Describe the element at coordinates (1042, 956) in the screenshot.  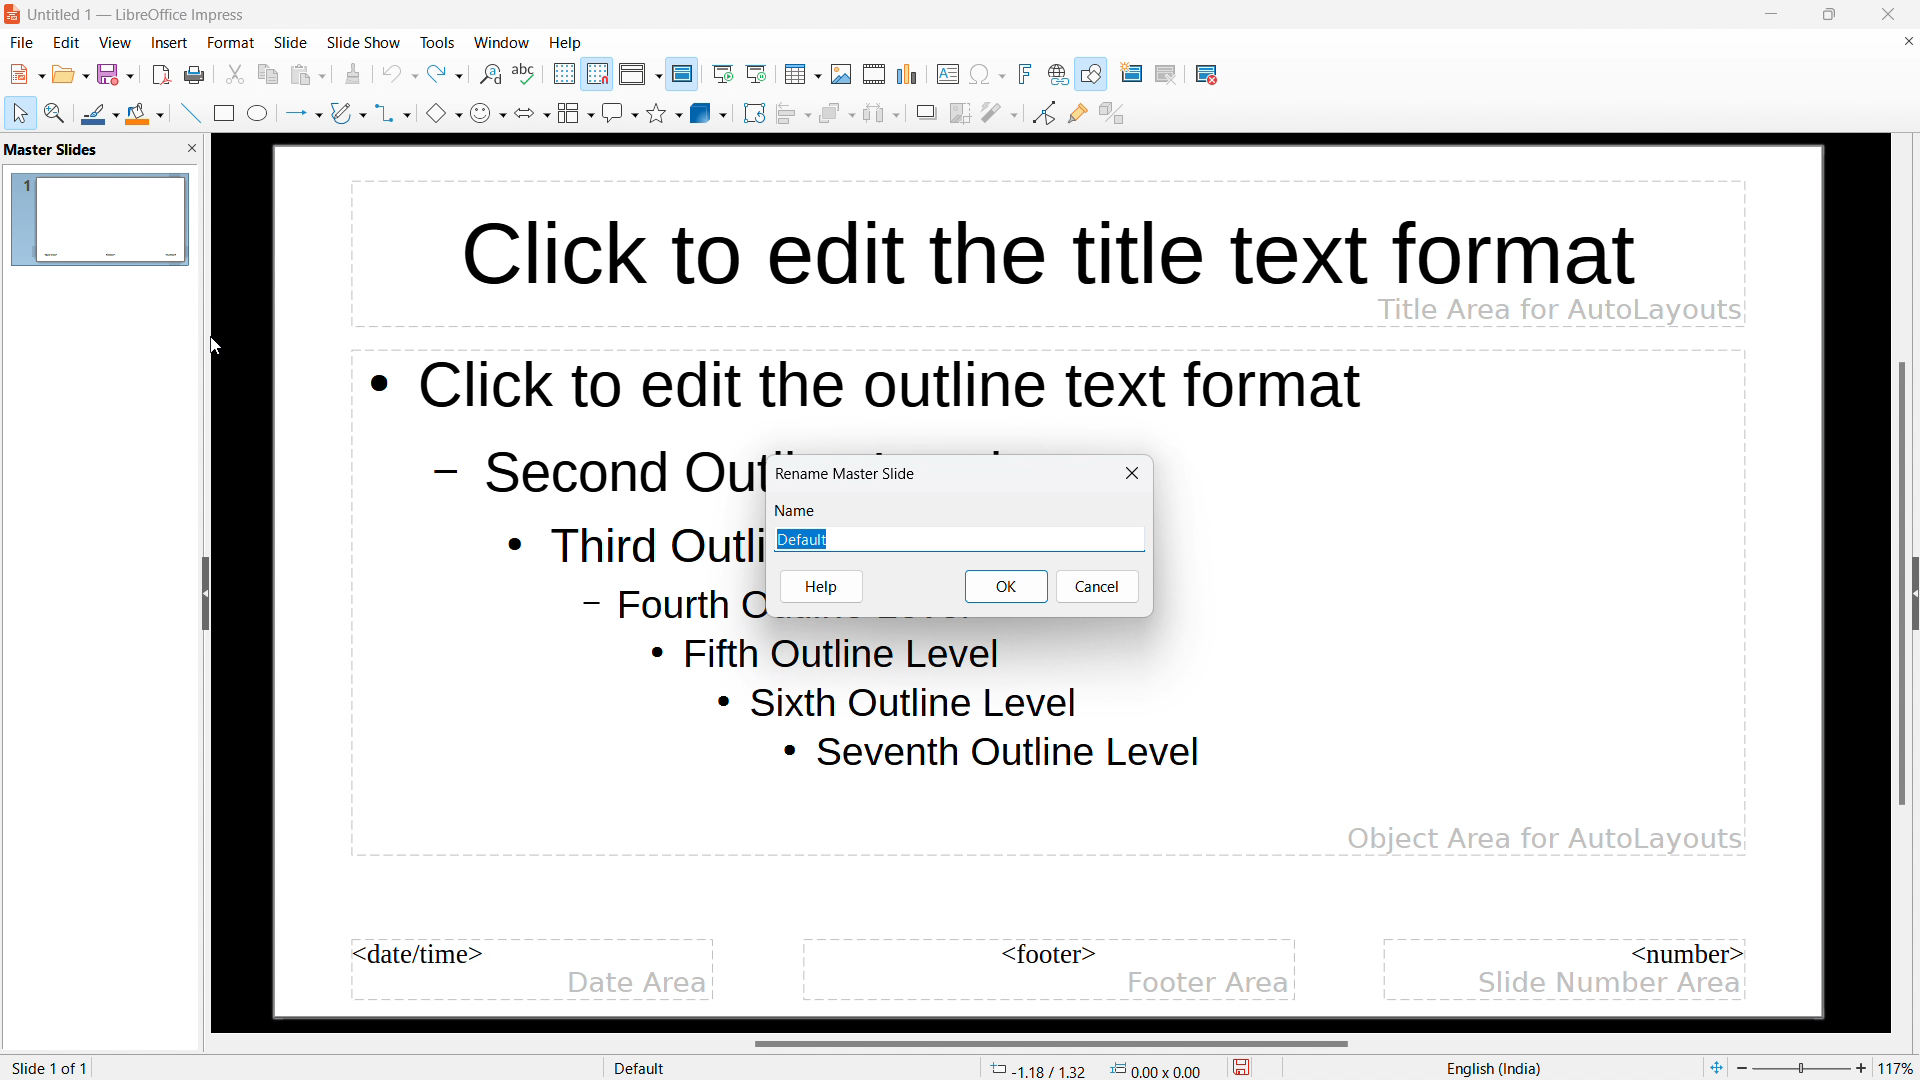
I see `<footer>` at that location.